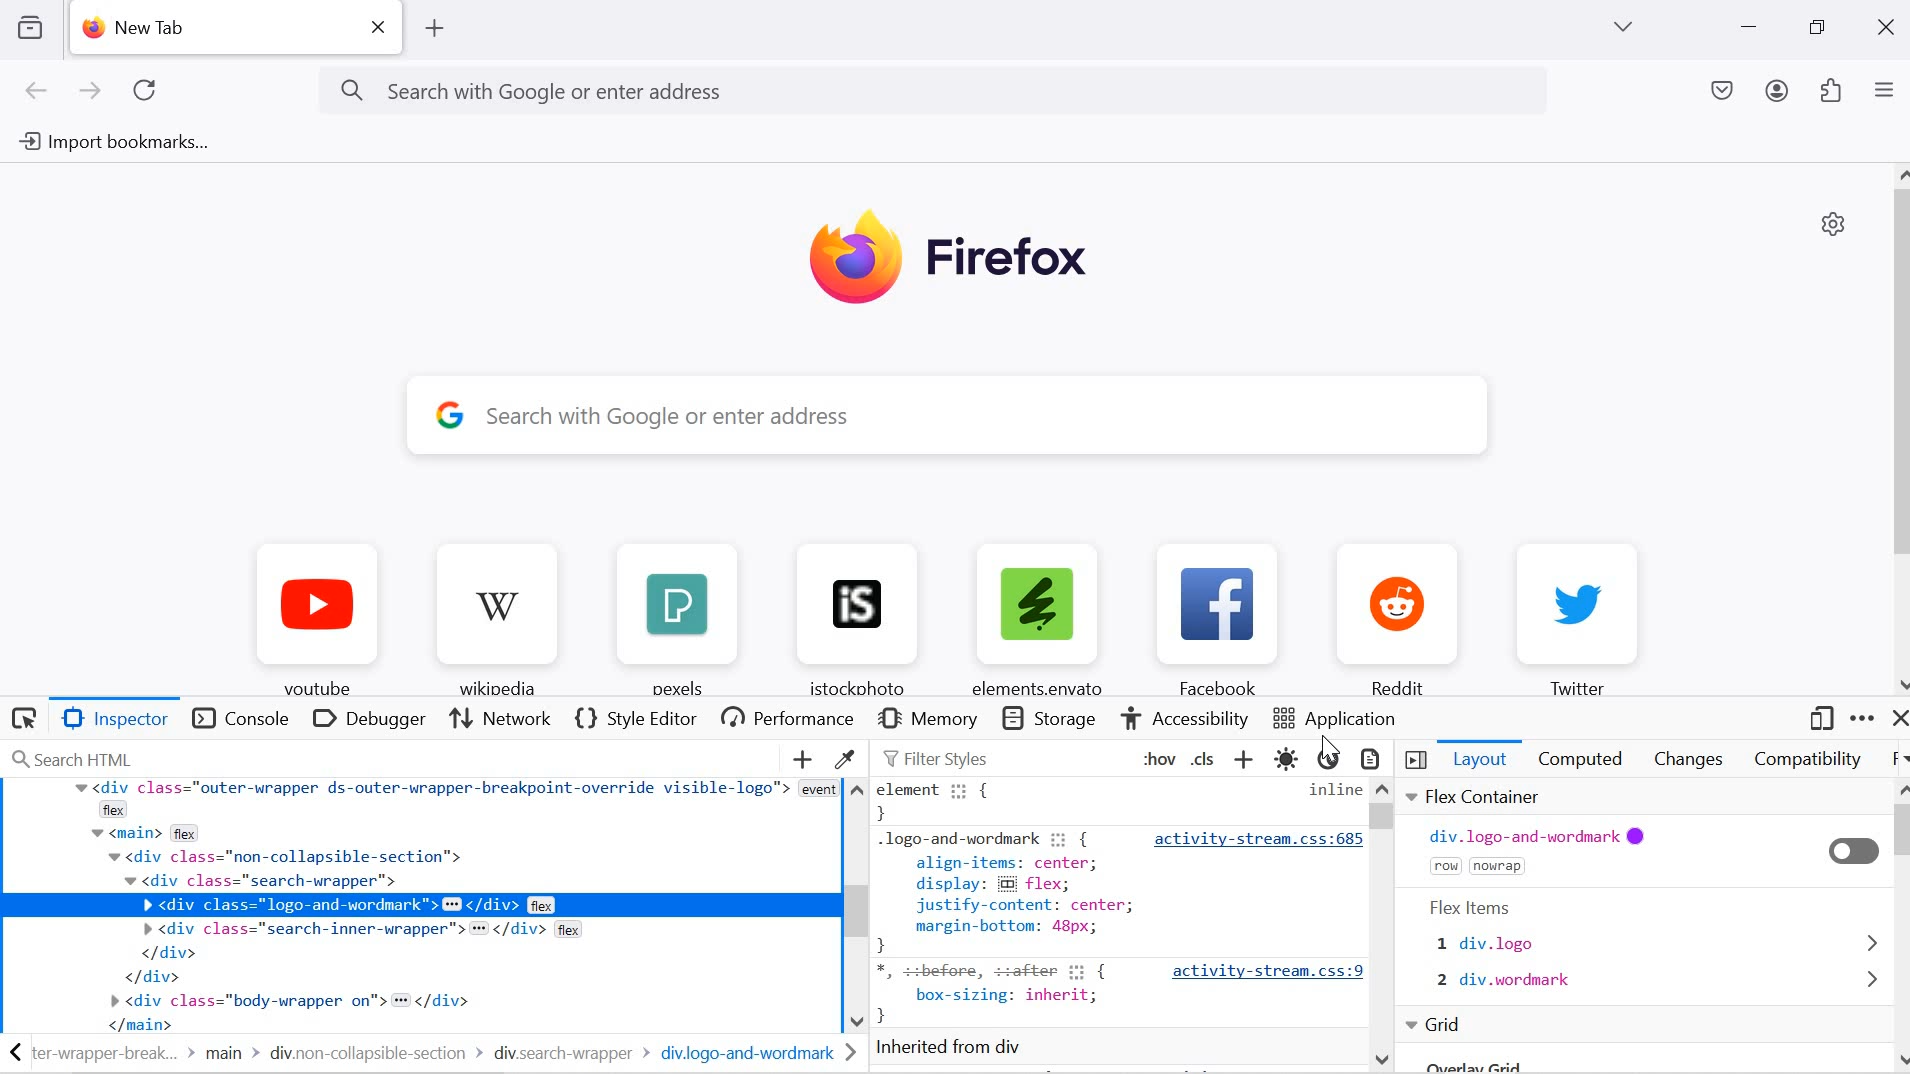 The image size is (1910, 1074). Describe the element at coordinates (1898, 832) in the screenshot. I see `scrollbar` at that location.